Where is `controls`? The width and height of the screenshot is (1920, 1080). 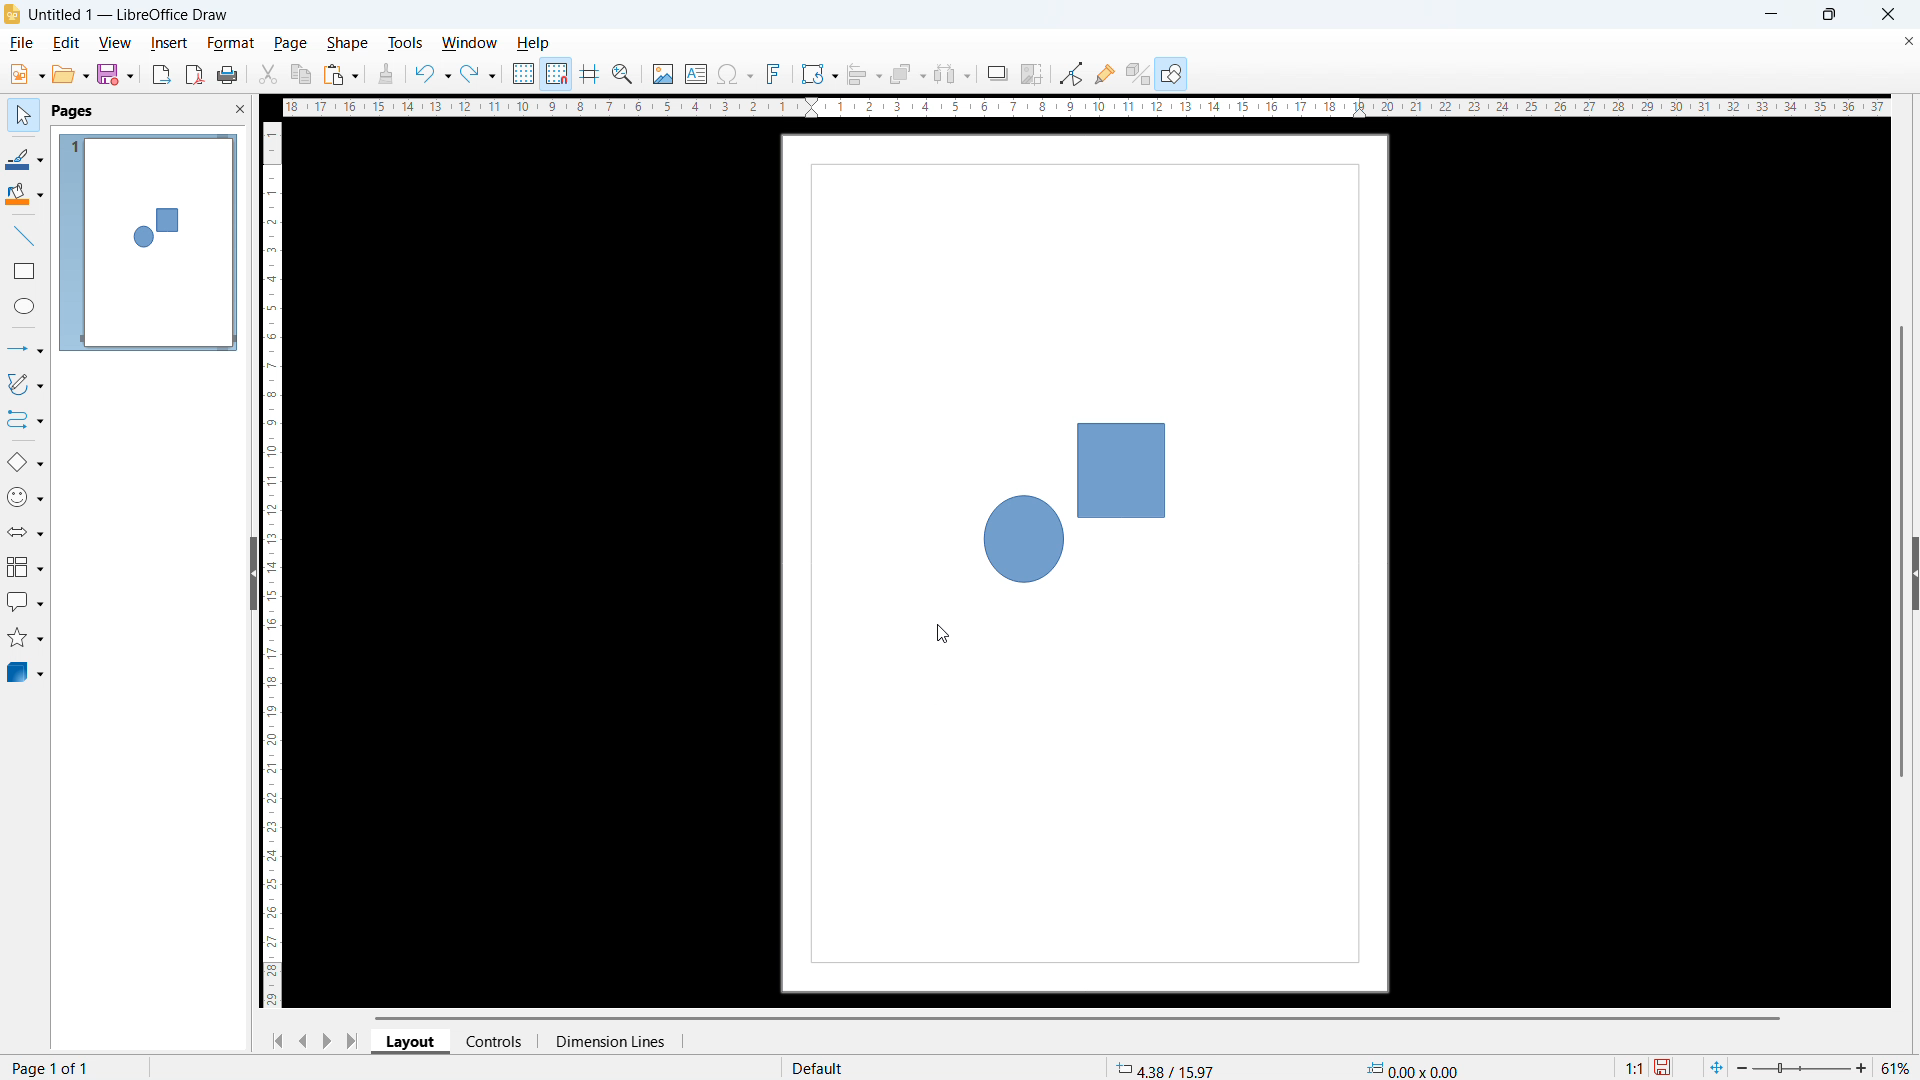
controls is located at coordinates (494, 1042).